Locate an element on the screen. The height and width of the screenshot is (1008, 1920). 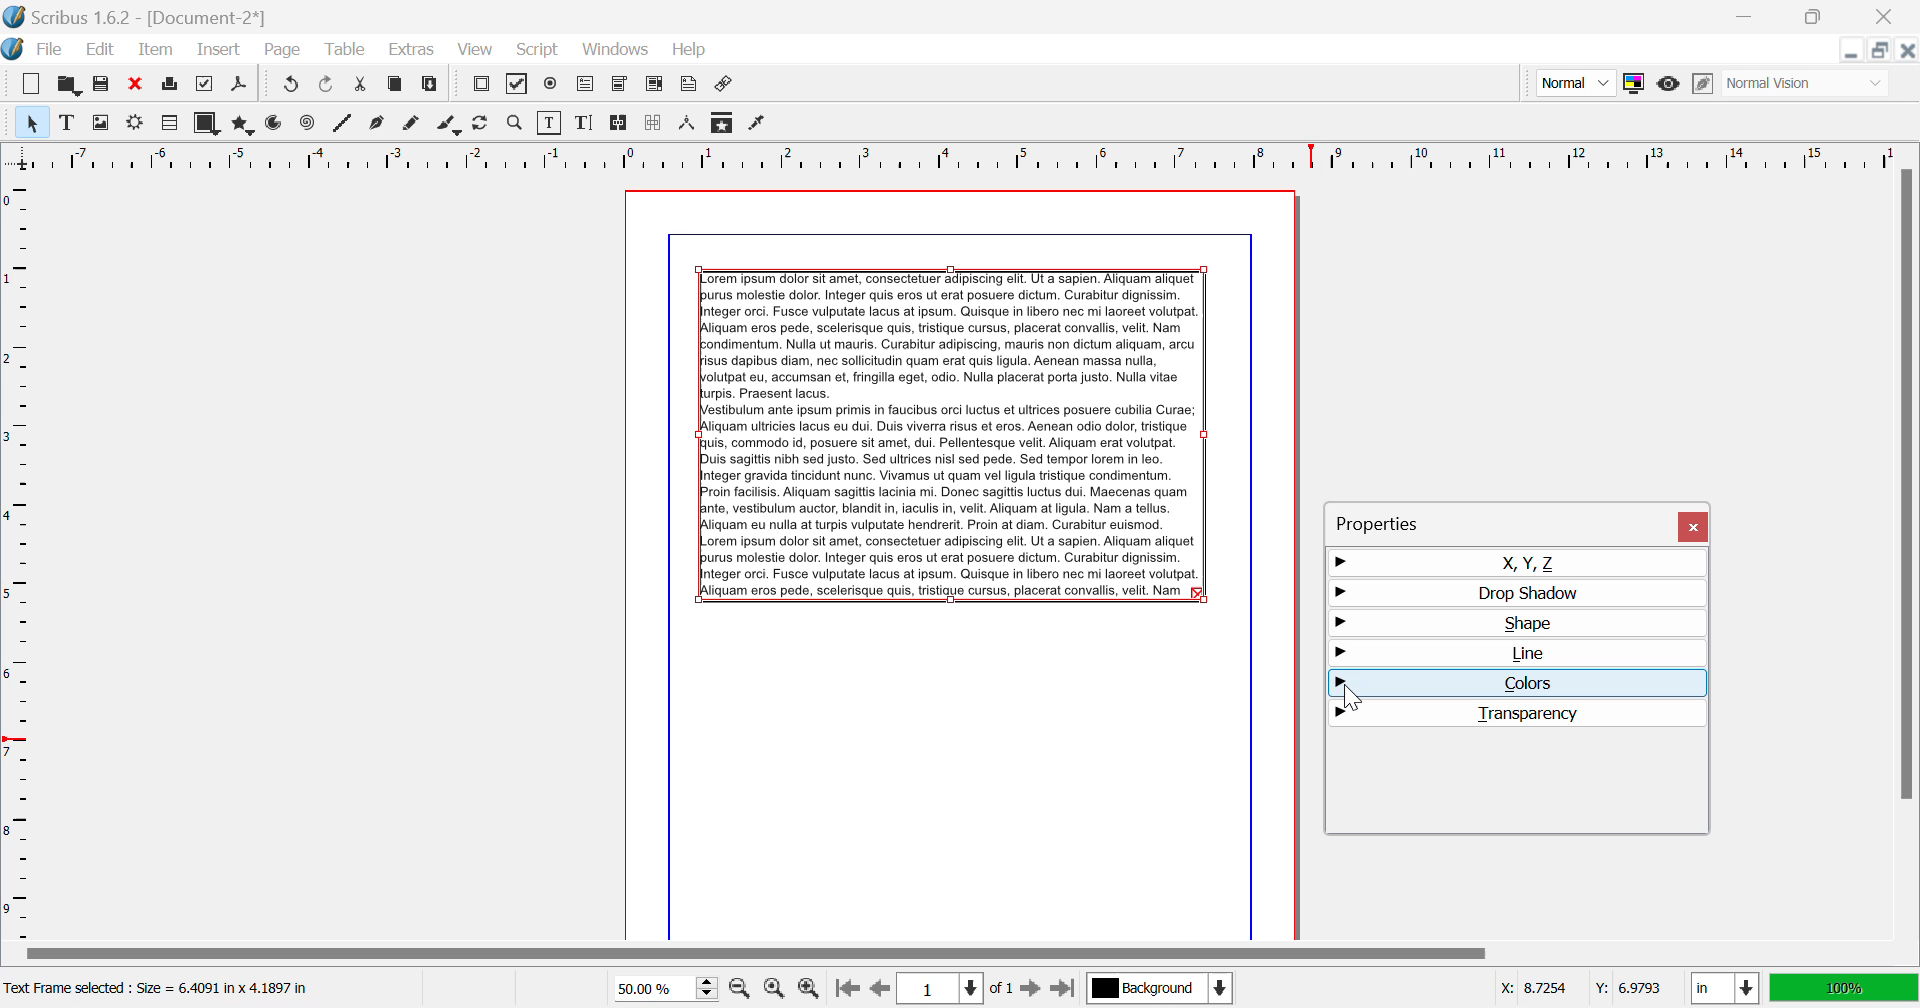
Toggle Color Management is located at coordinates (1633, 83).